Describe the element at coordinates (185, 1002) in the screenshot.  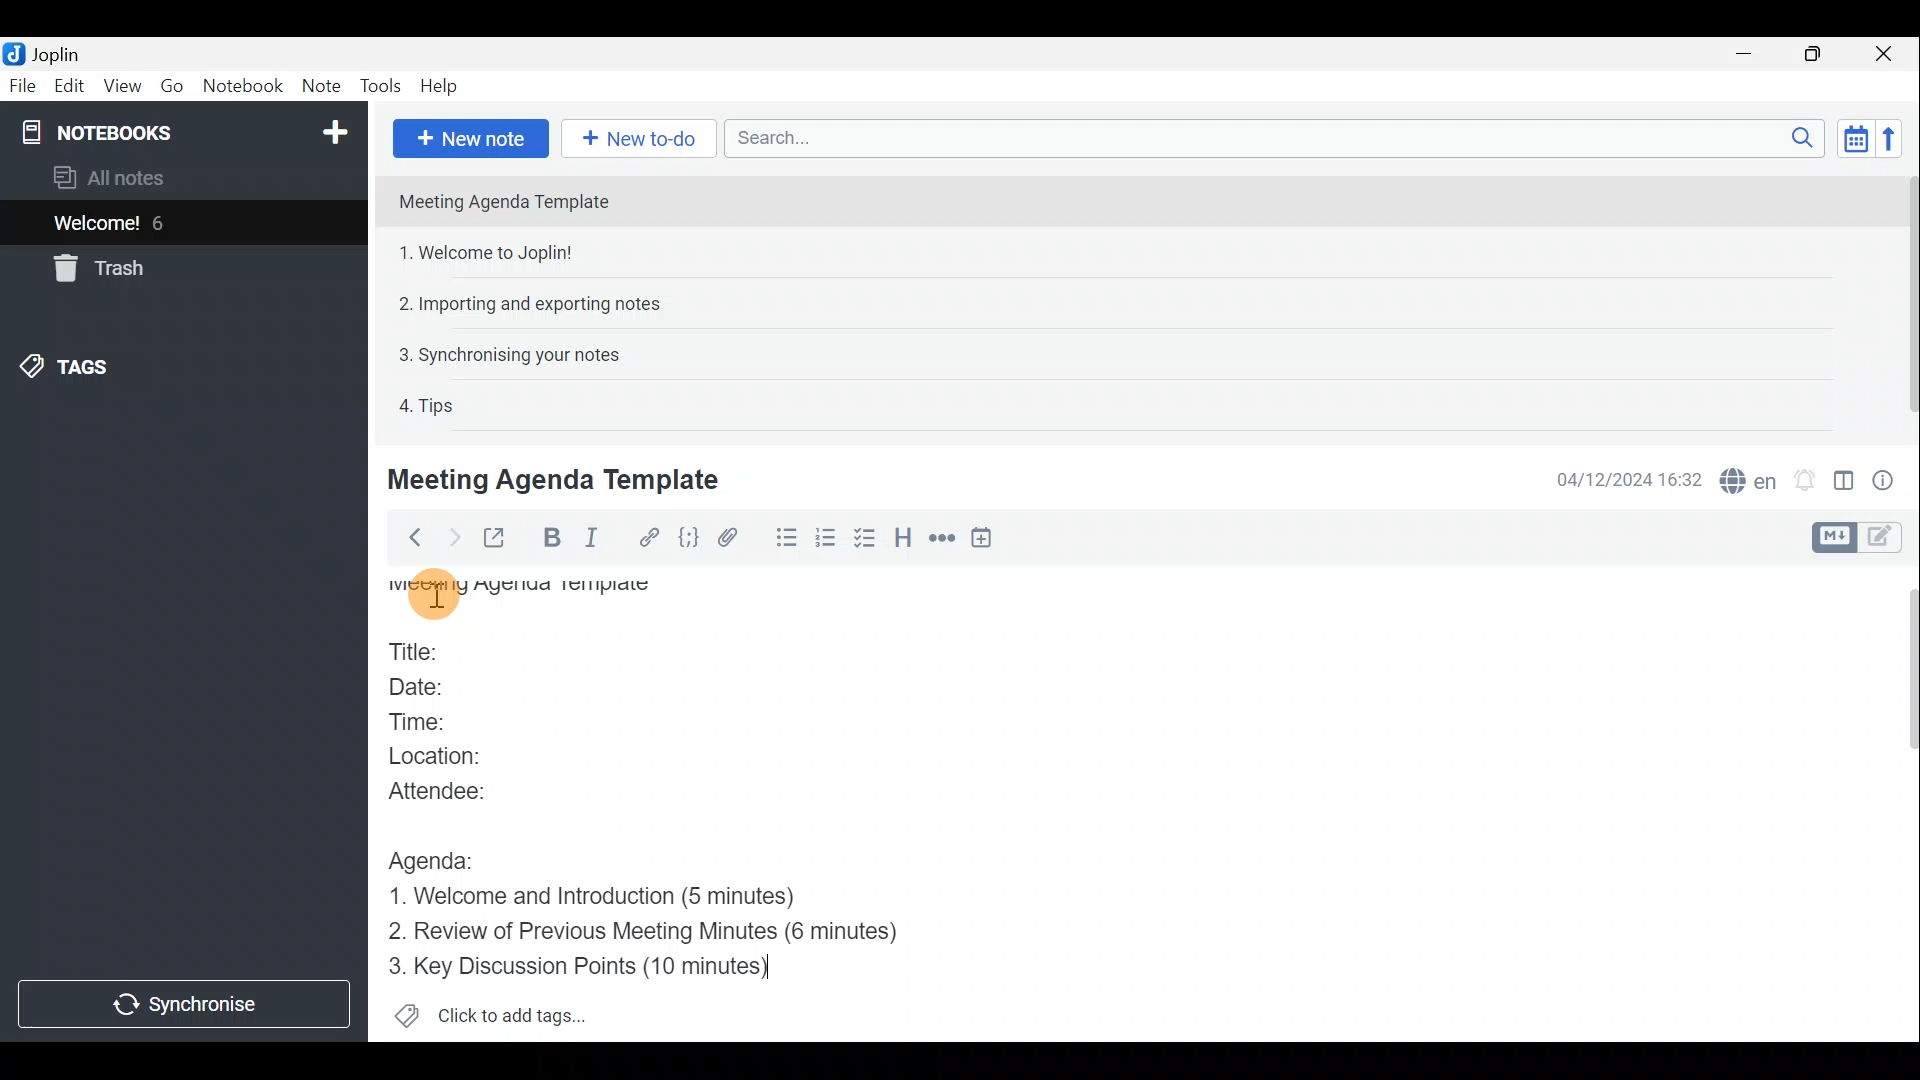
I see `Synchronise` at that location.